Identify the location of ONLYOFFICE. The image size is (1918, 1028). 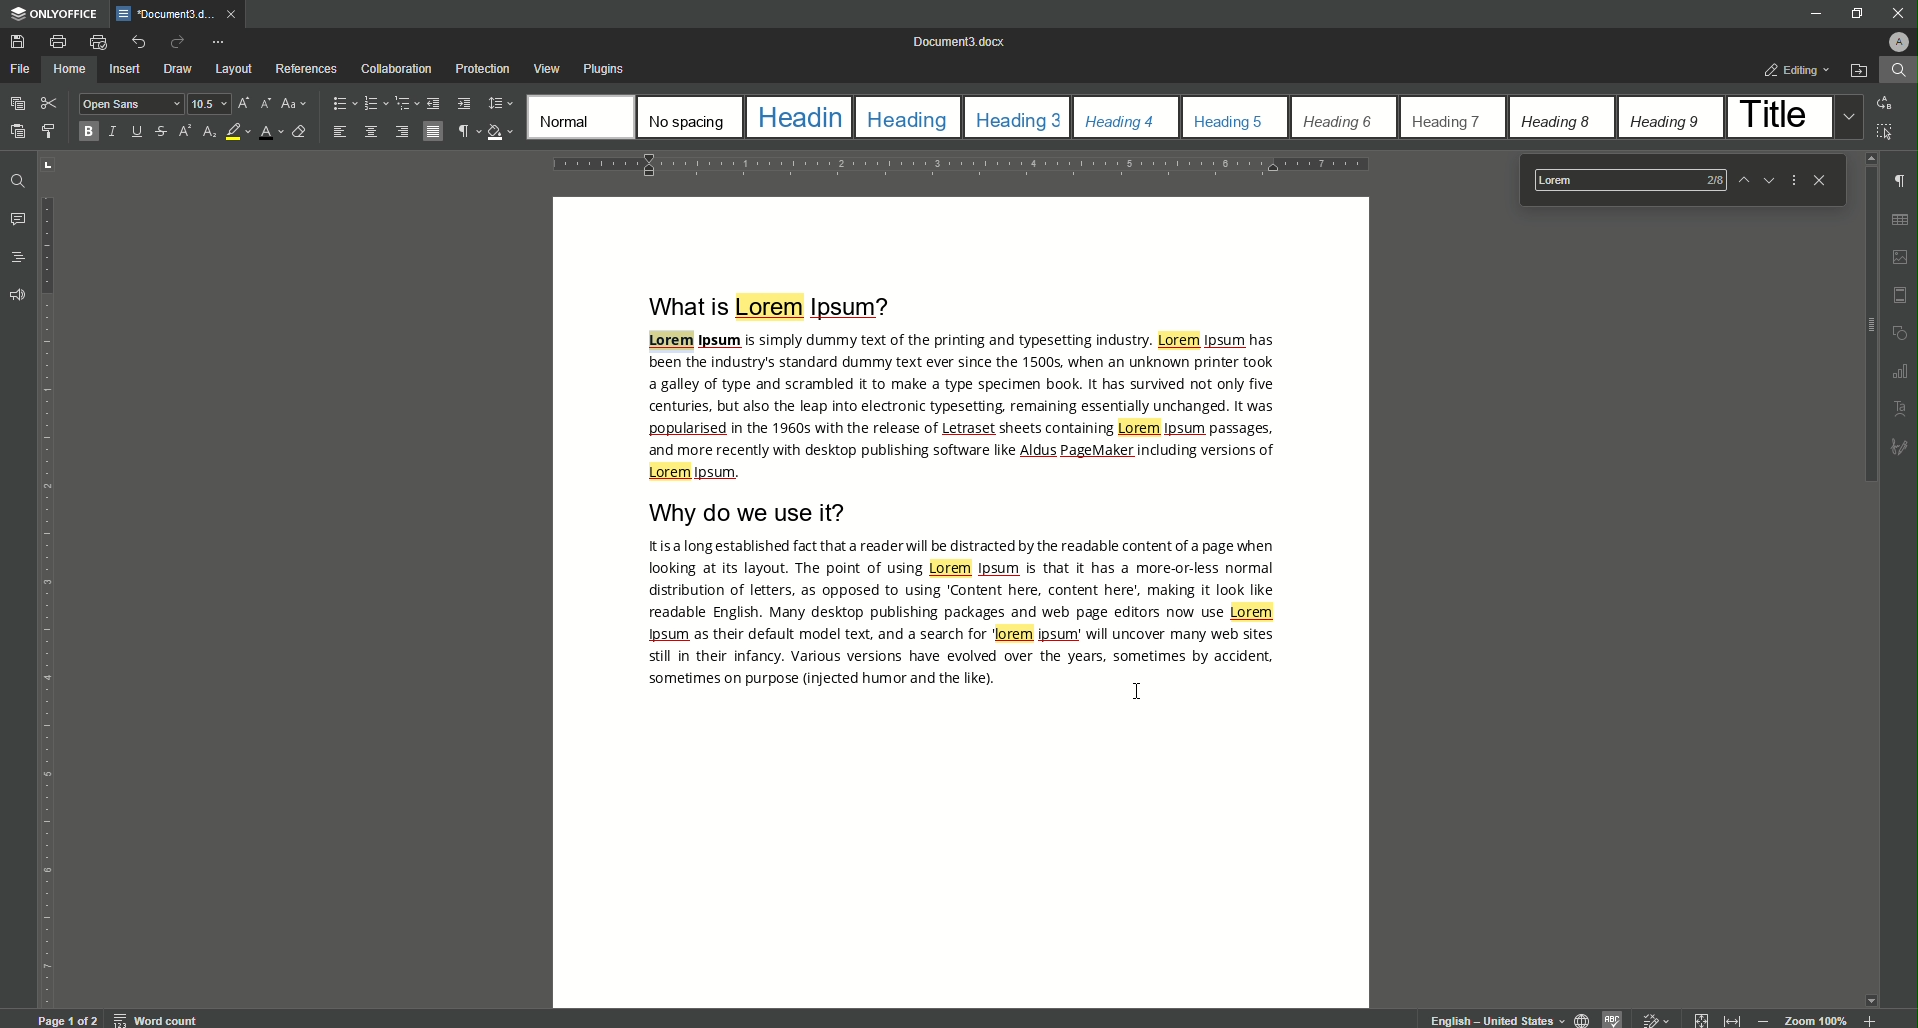
(51, 13).